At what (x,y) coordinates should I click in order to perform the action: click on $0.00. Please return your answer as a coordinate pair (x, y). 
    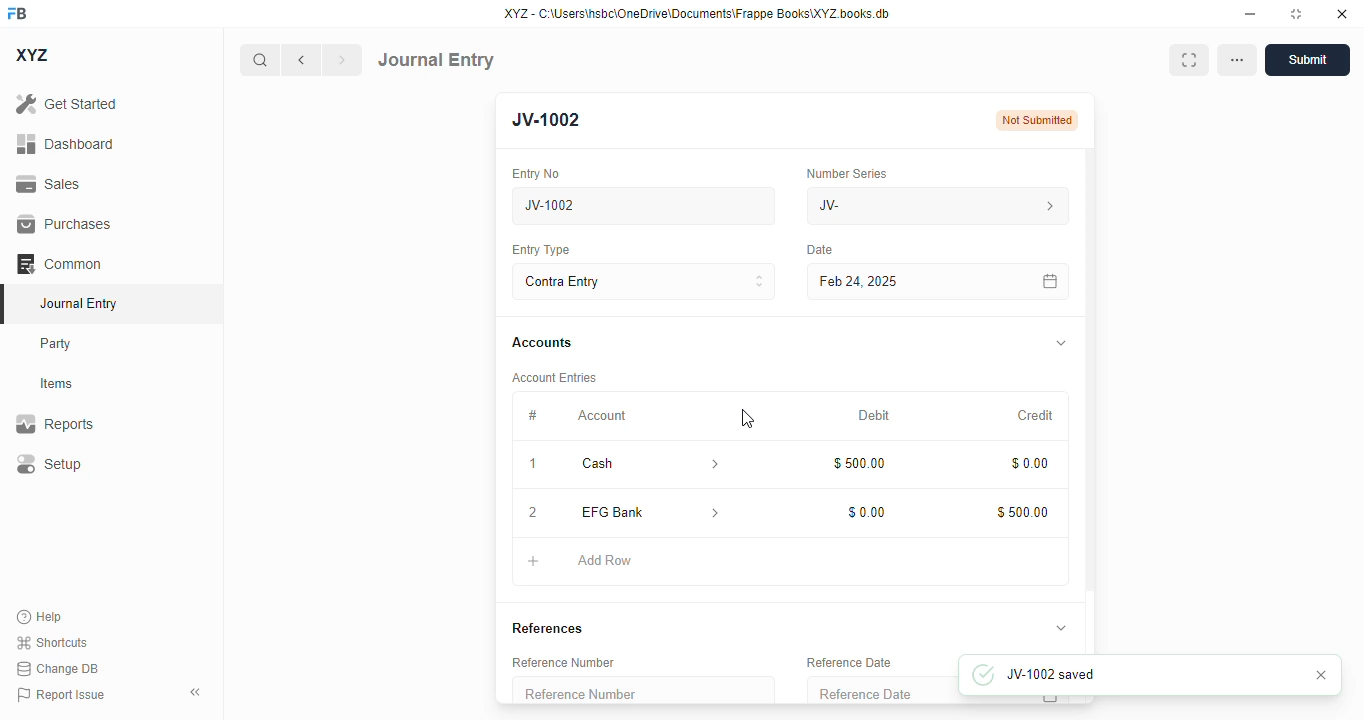
    Looking at the image, I should click on (1032, 464).